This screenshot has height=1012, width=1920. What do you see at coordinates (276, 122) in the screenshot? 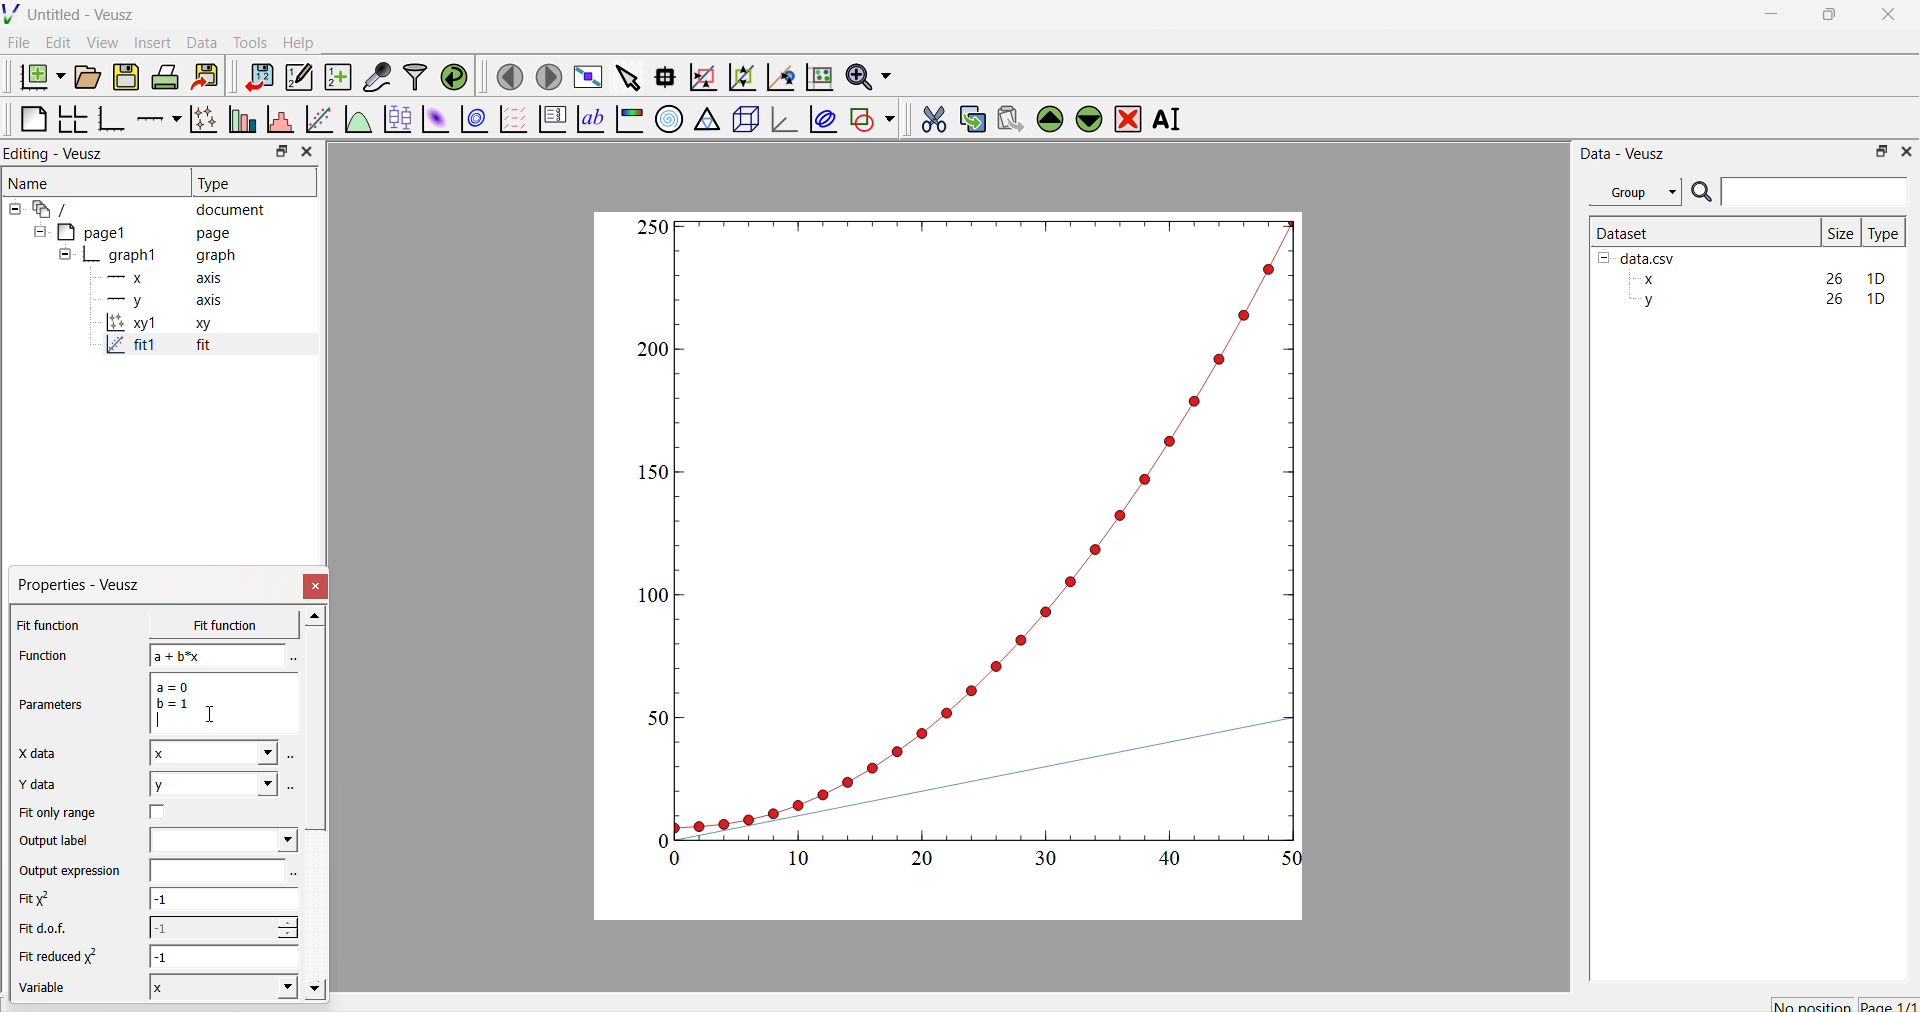
I see `Histogram of a dataset` at bounding box center [276, 122].